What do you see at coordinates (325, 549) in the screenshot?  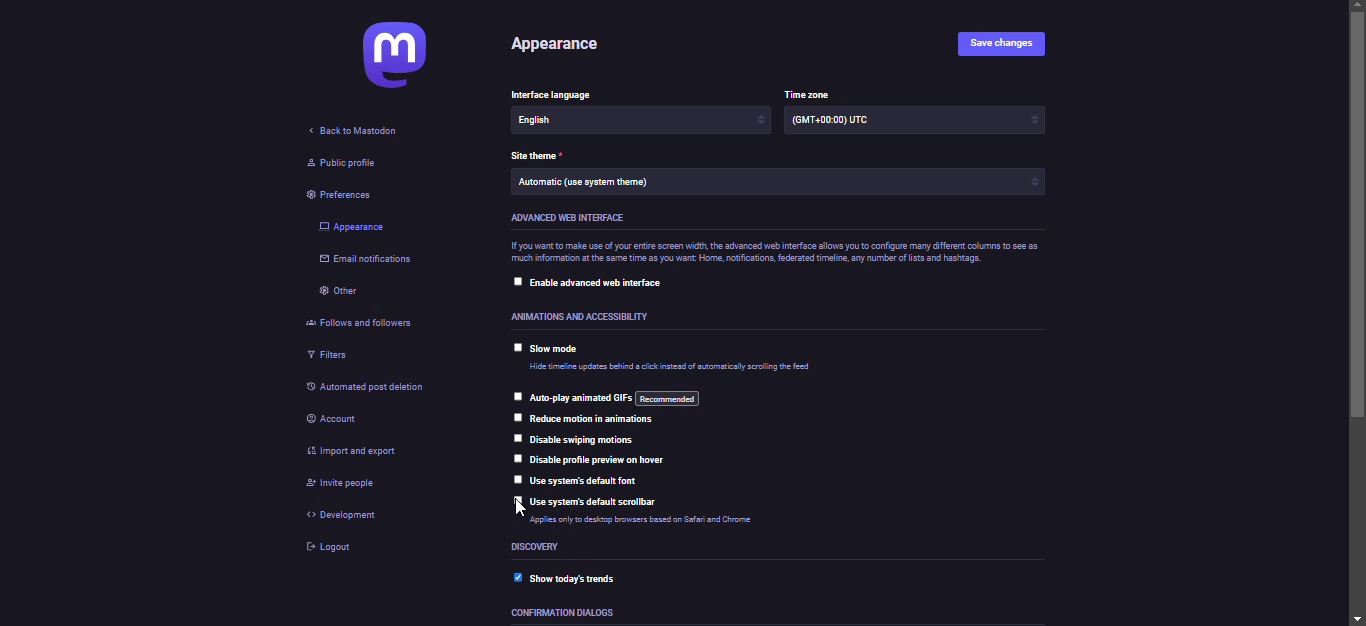 I see `logout` at bounding box center [325, 549].